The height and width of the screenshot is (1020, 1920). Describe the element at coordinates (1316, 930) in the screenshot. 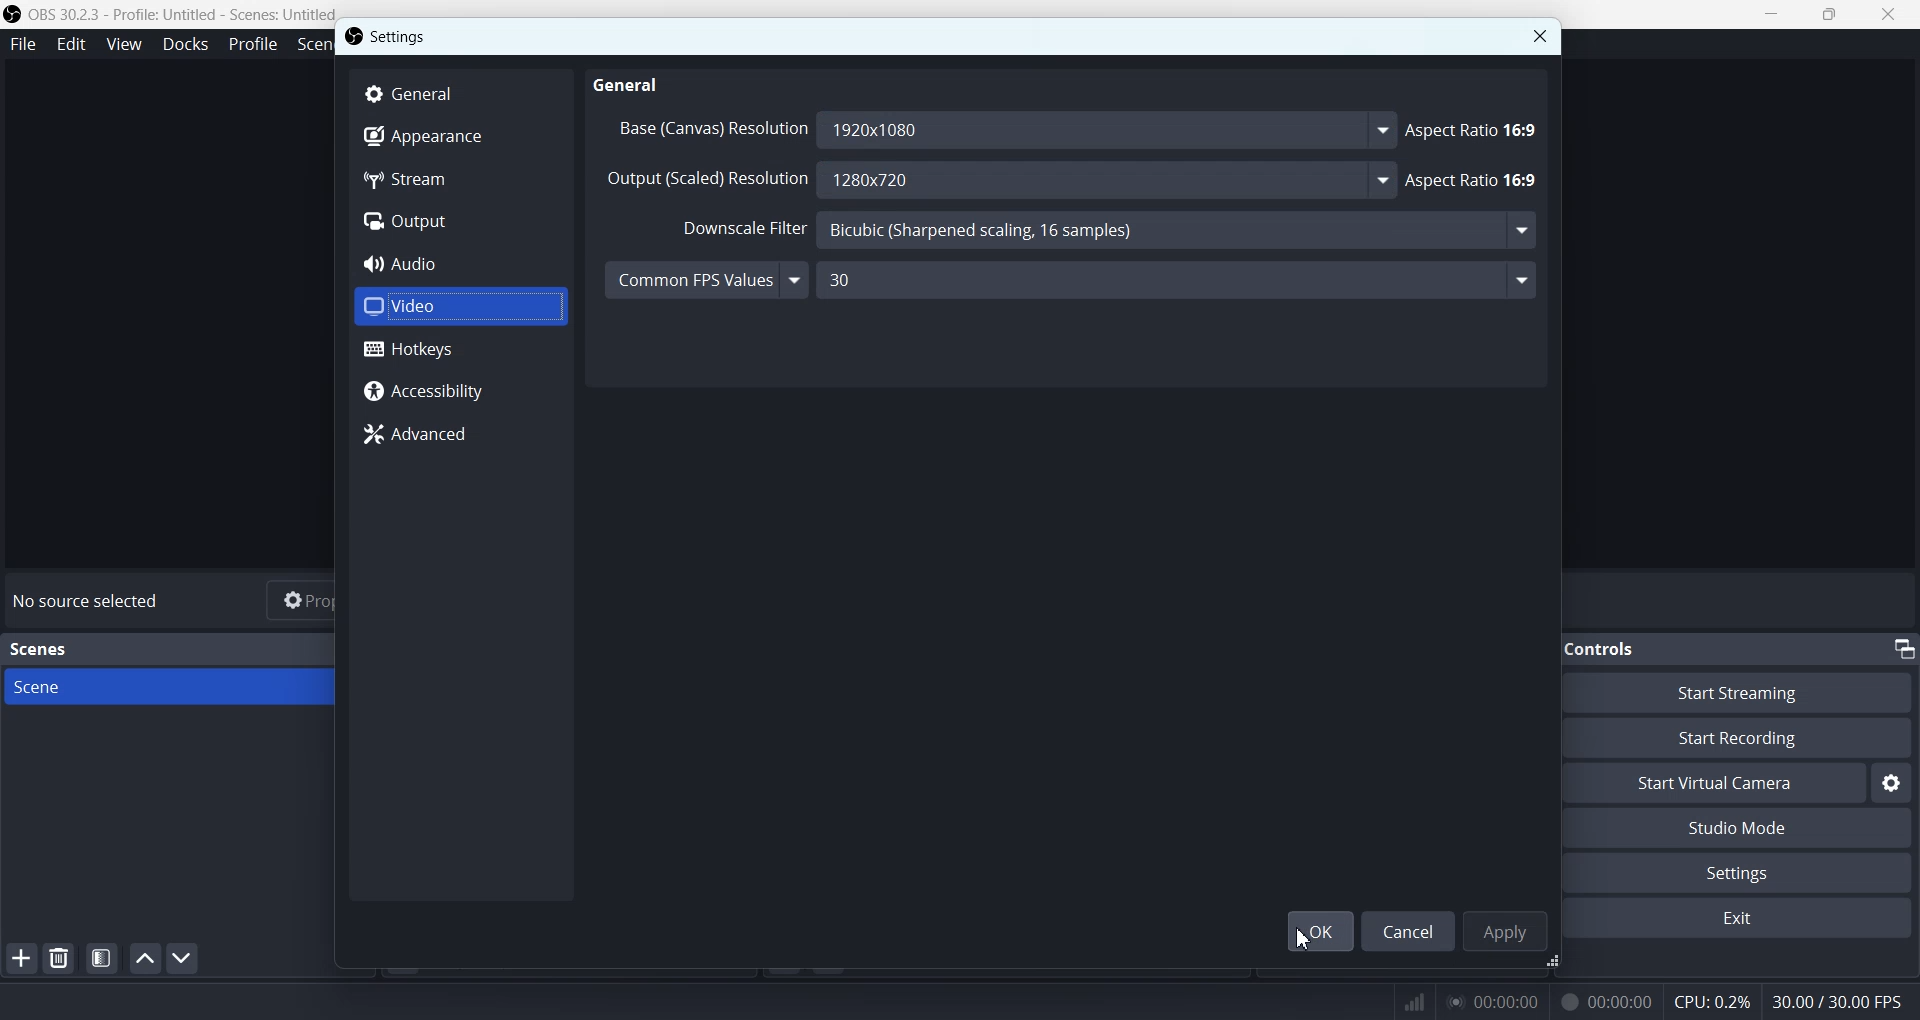

I see `OK` at that location.